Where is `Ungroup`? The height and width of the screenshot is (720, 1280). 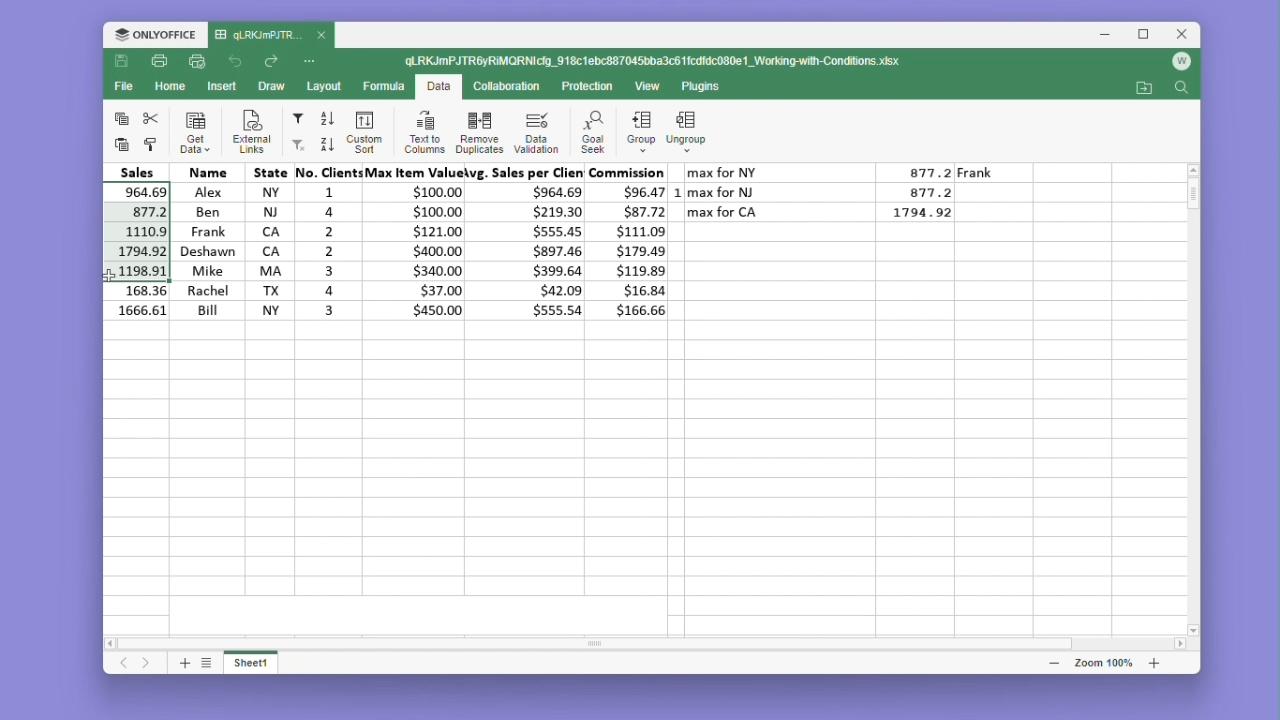 Ungroup is located at coordinates (687, 133).